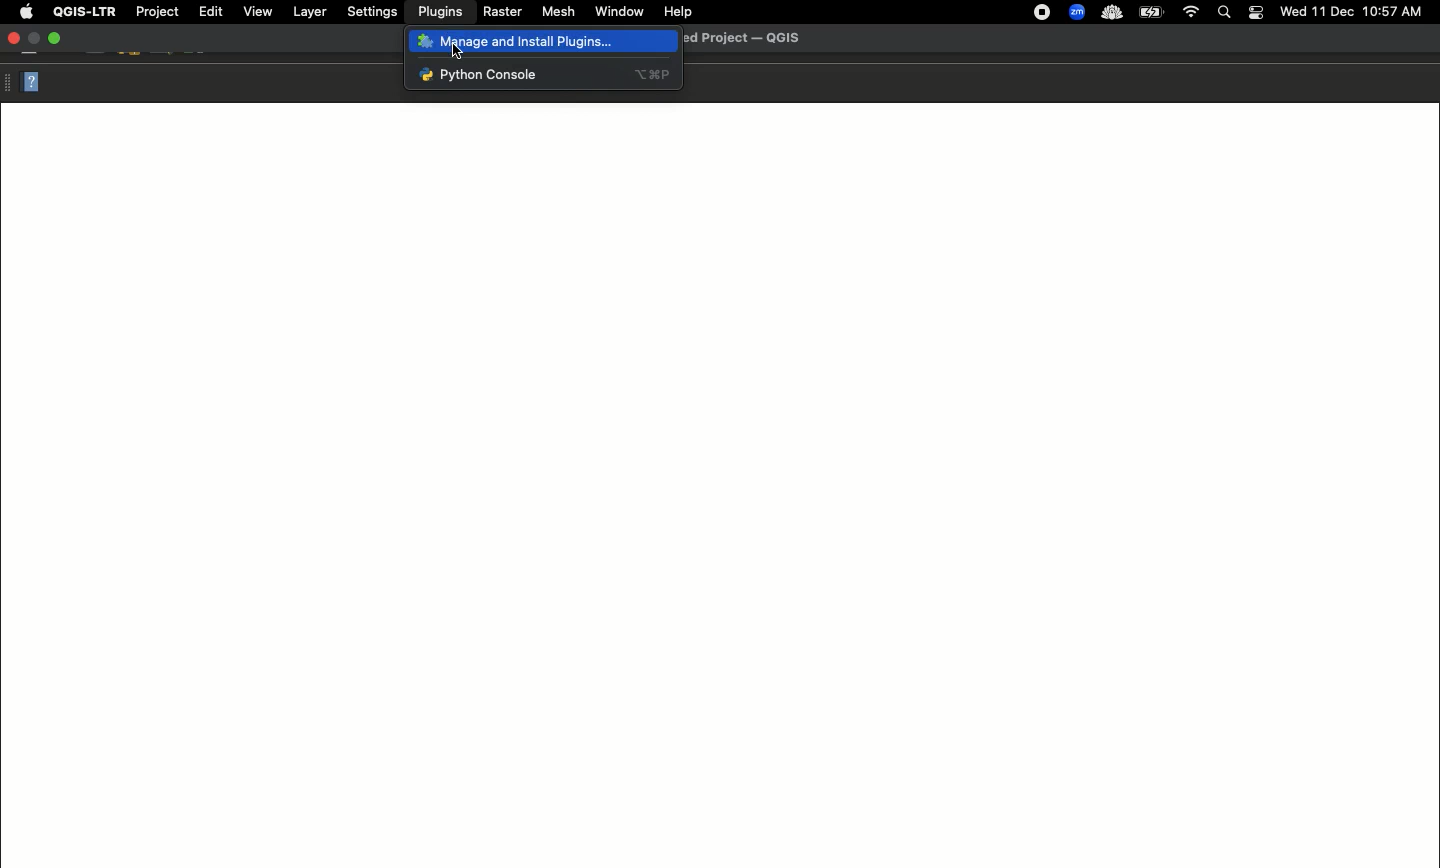 This screenshot has height=868, width=1440. Describe the element at coordinates (679, 11) in the screenshot. I see `Help` at that location.